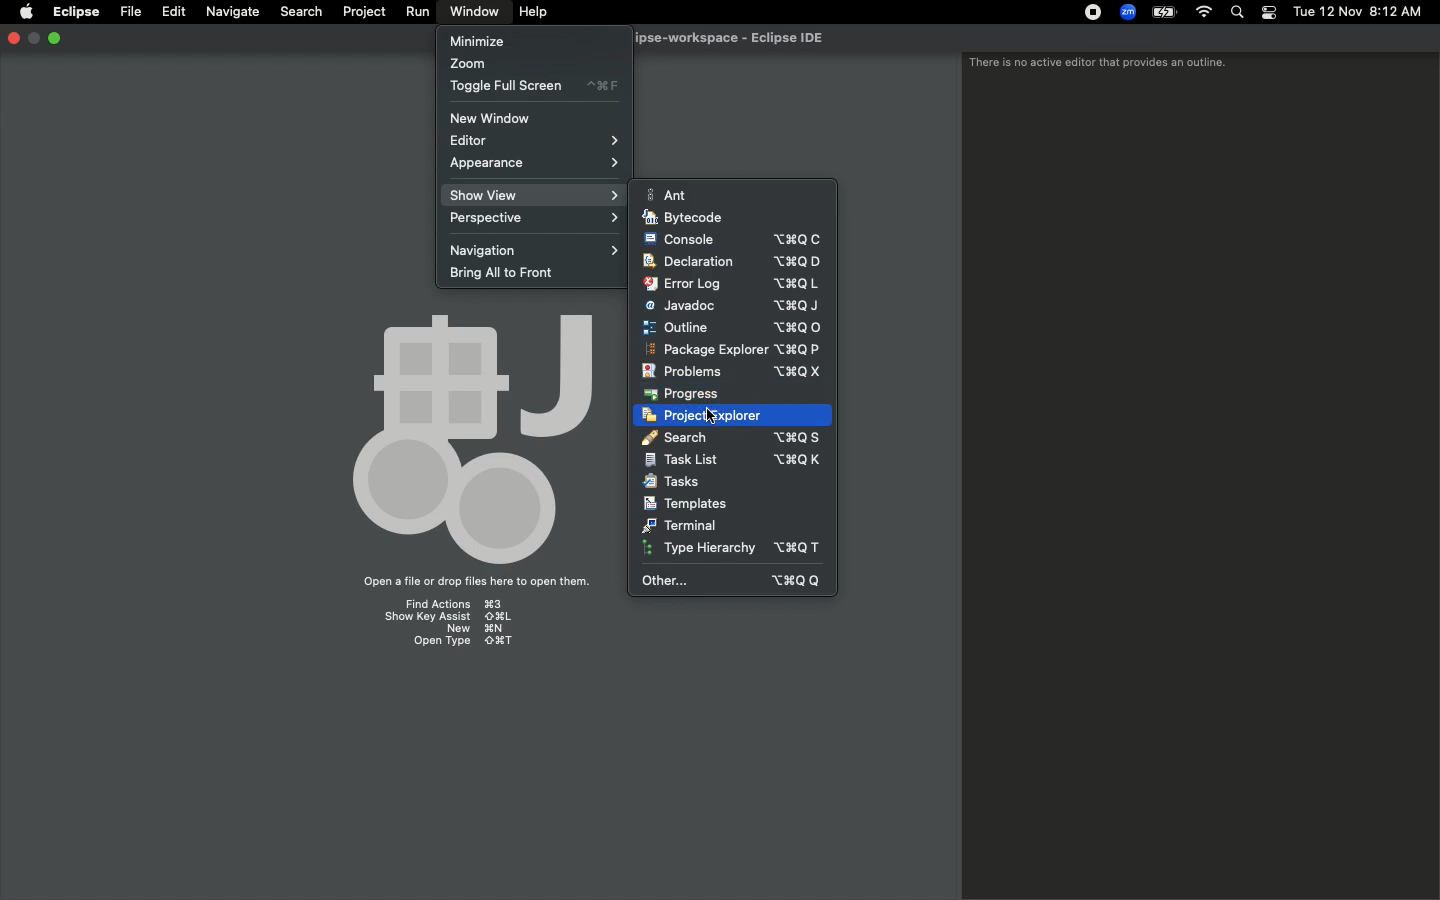 The width and height of the screenshot is (1440, 900). Describe the element at coordinates (688, 215) in the screenshot. I see `Bytecode` at that location.